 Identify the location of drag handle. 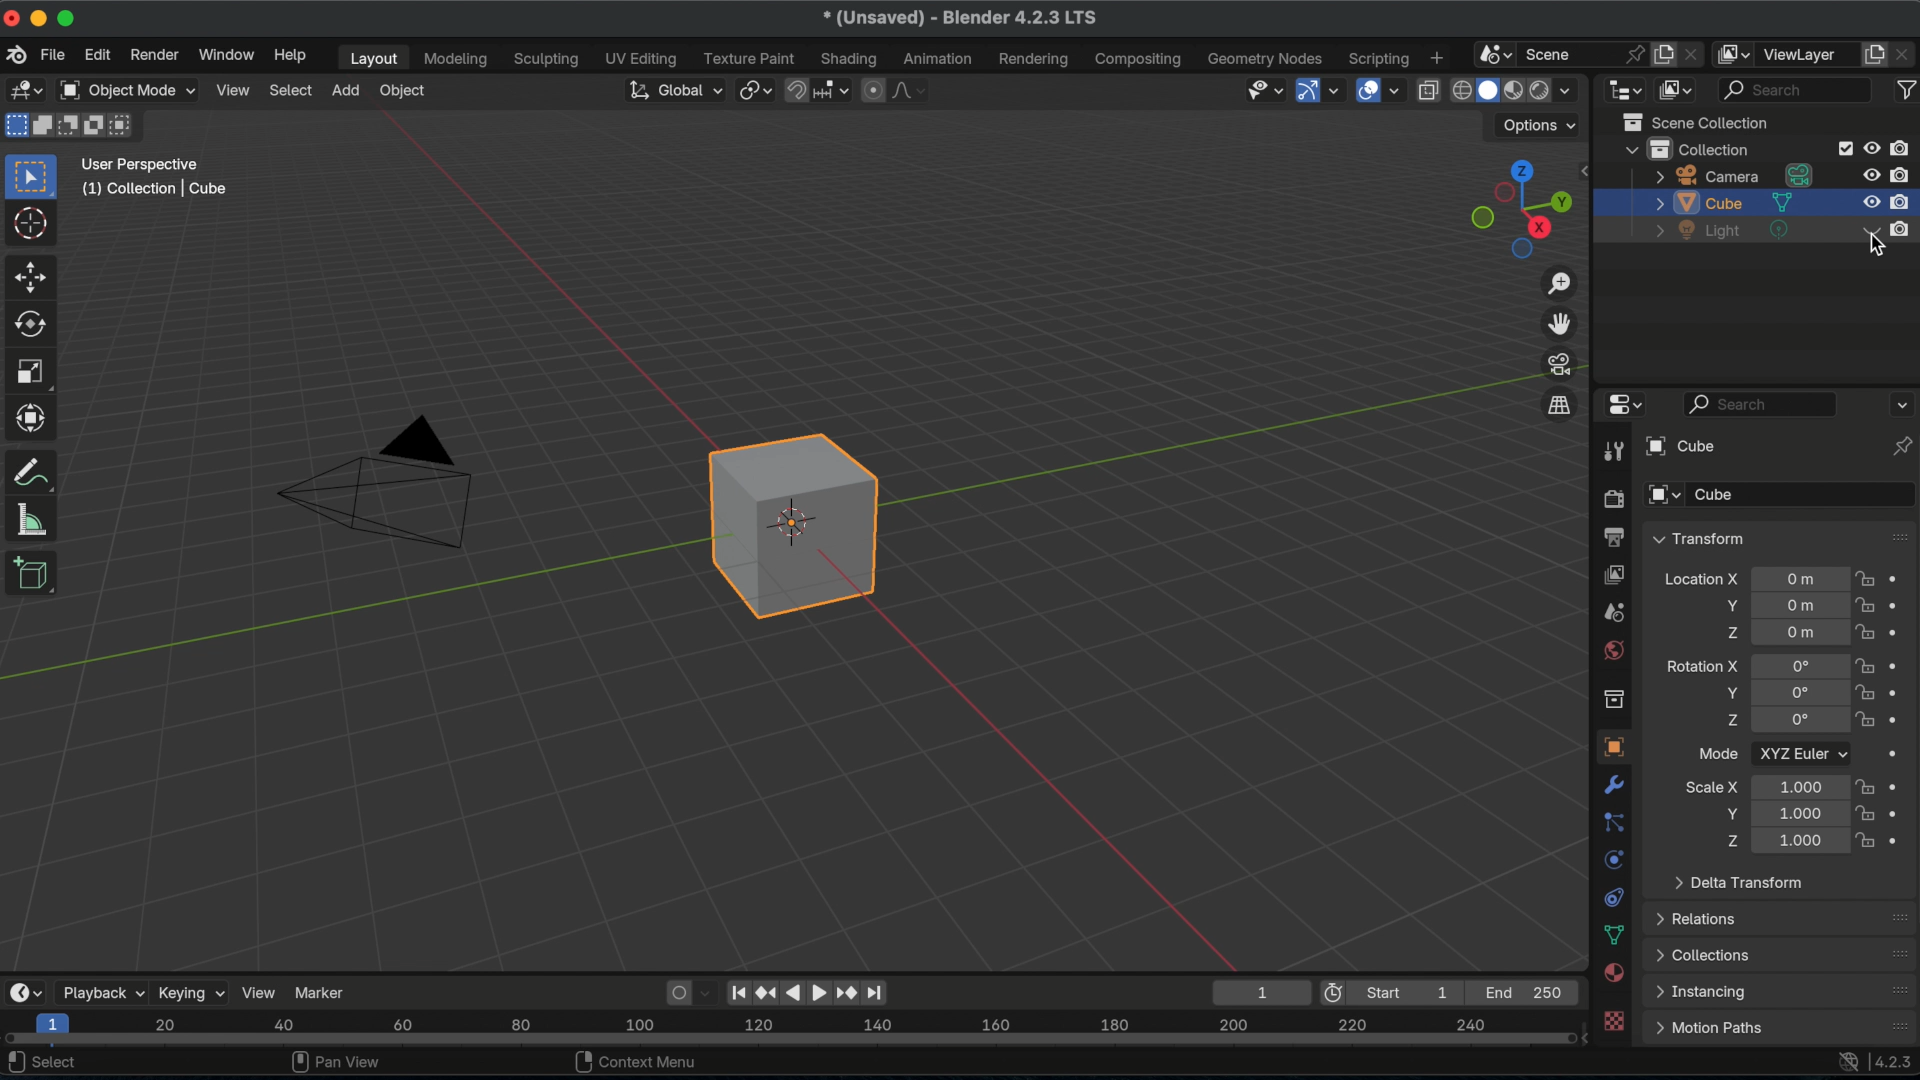
(1898, 1025).